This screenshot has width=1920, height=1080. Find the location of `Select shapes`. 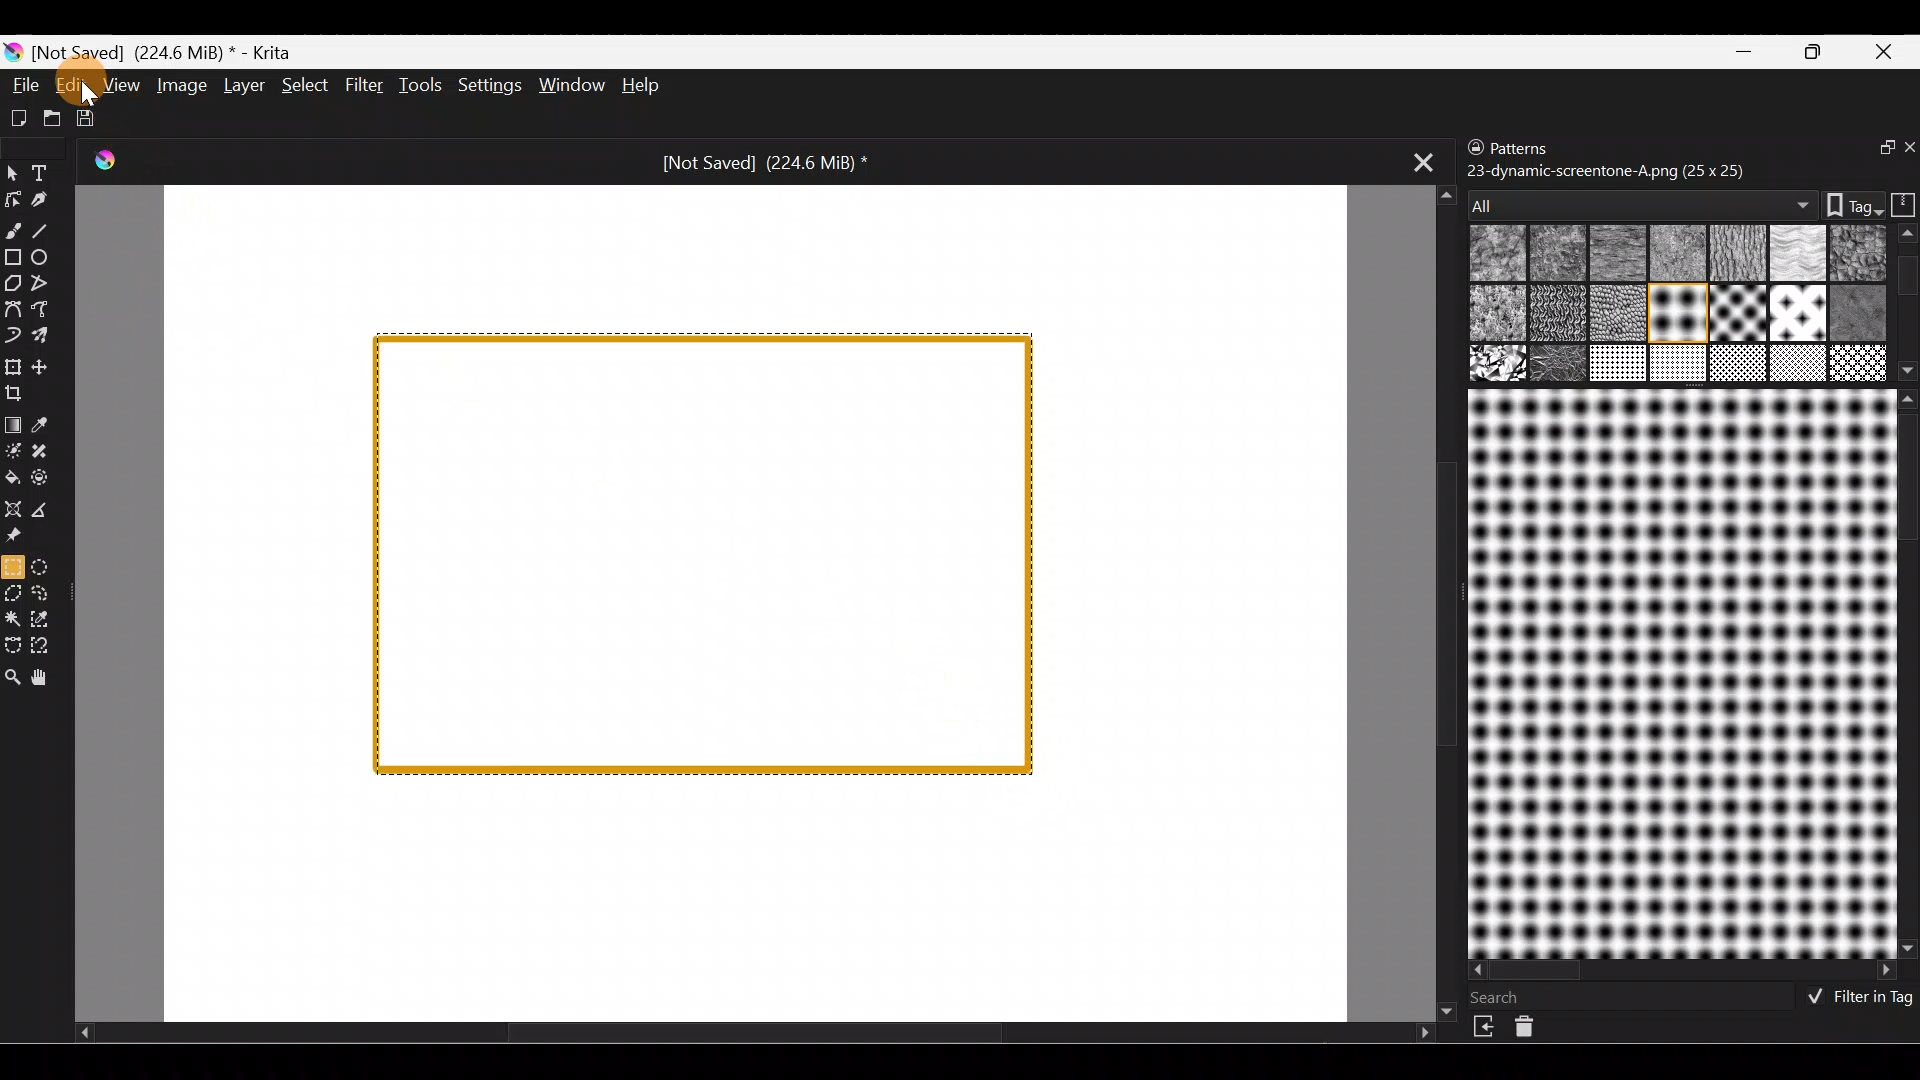

Select shapes is located at coordinates (12, 174).